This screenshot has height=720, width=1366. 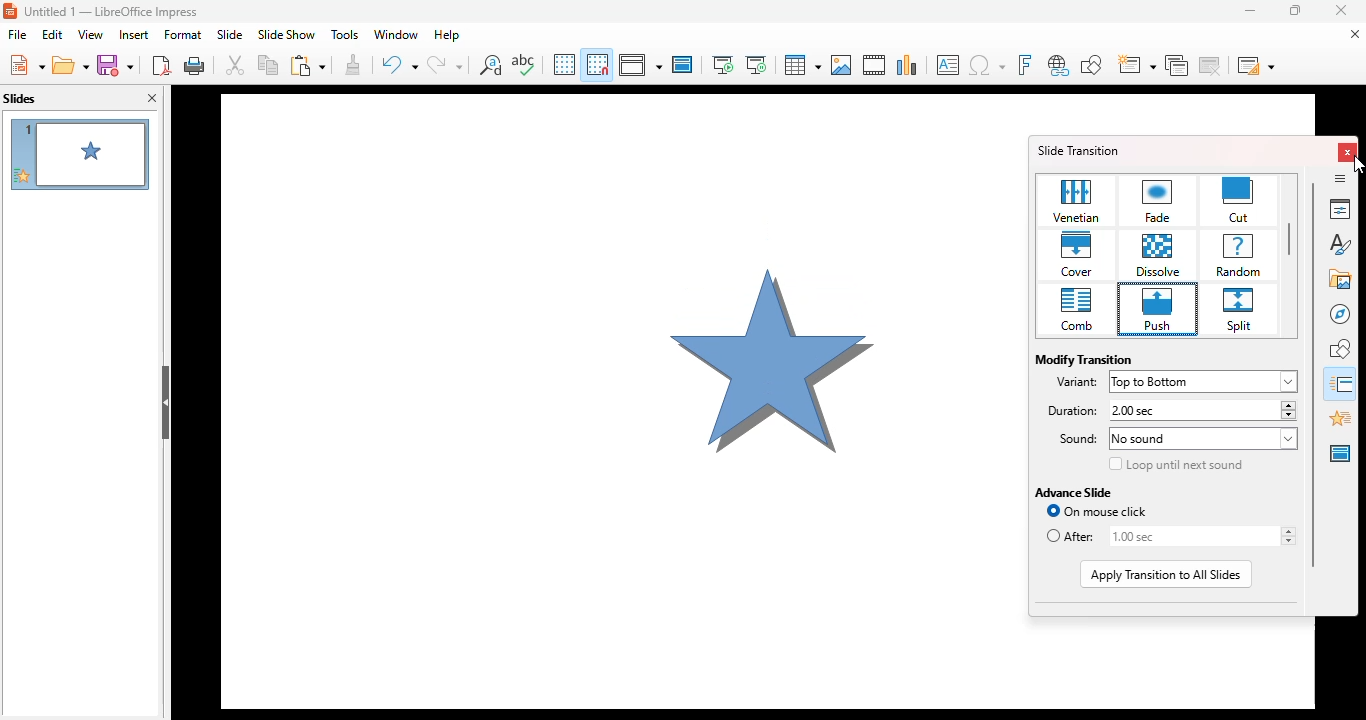 What do you see at coordinates (949, 65) in the screenshot?
I see `insert text box` at bounding box center [949, 65].